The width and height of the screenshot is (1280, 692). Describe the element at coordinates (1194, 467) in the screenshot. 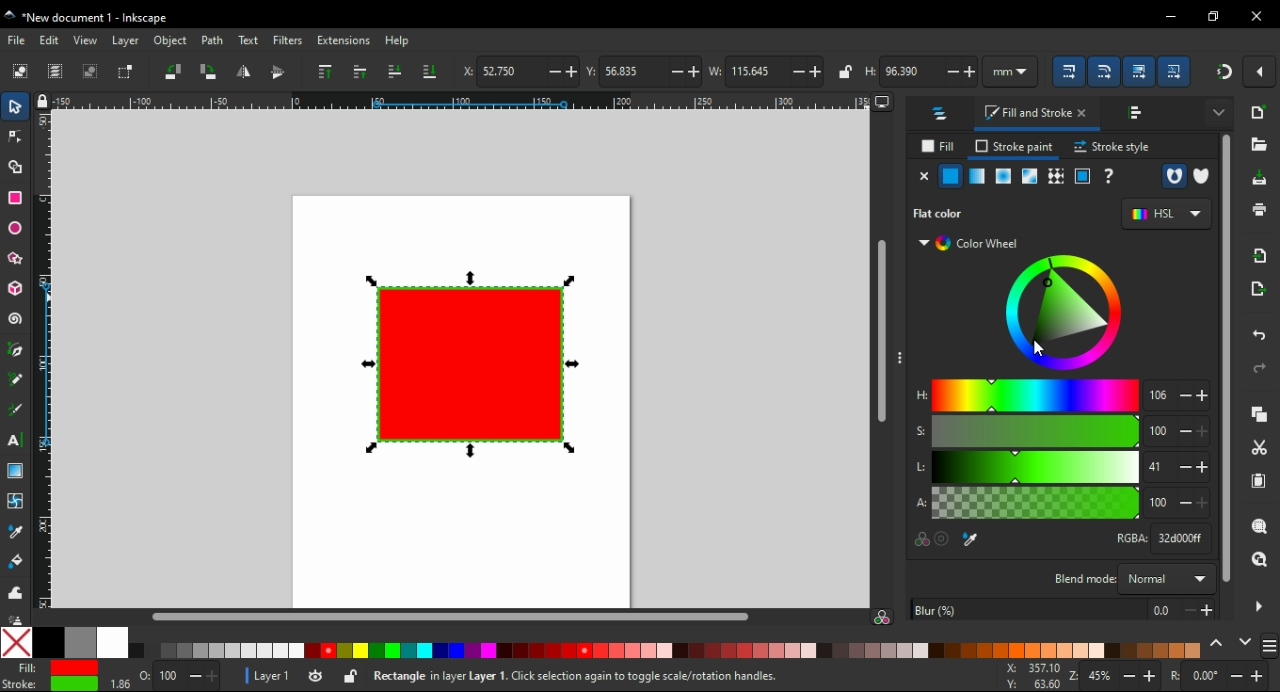

I see `increase/decrease` at that location.